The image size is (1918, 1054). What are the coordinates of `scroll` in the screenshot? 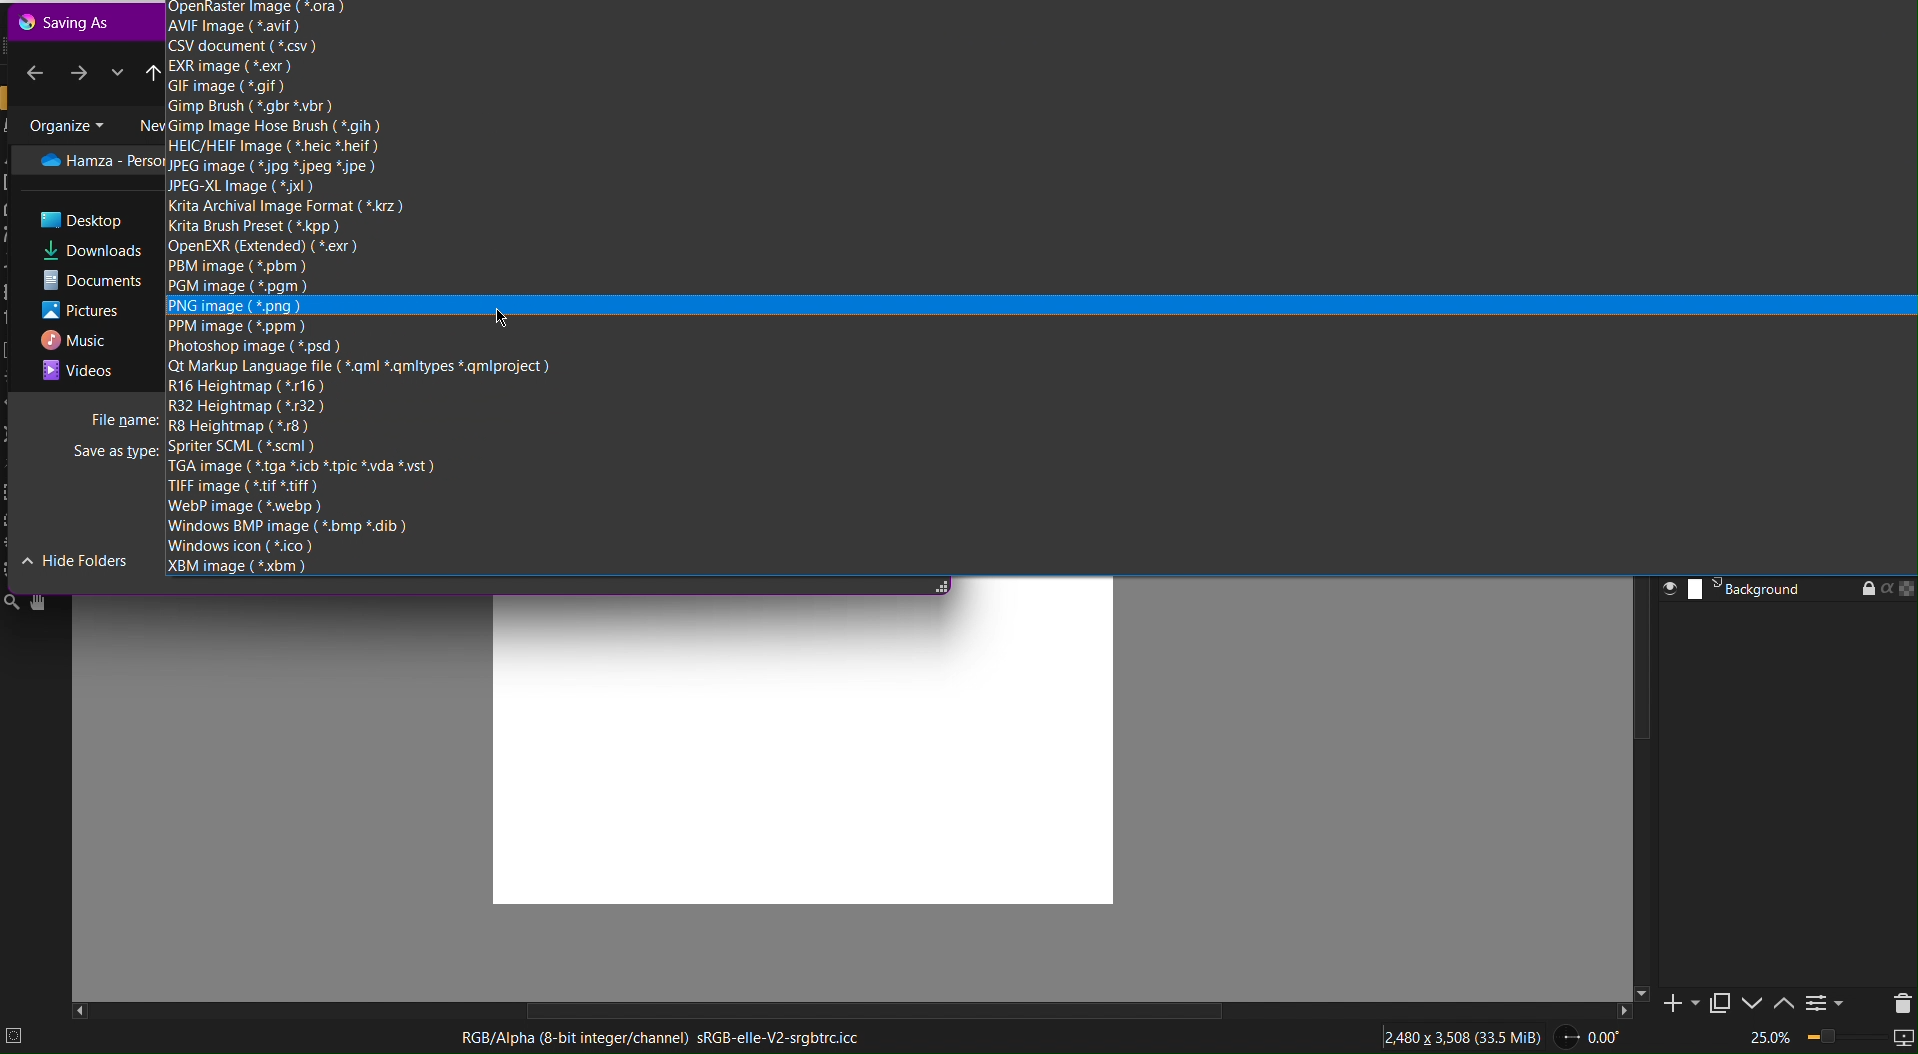 It's located at (867, 1010).